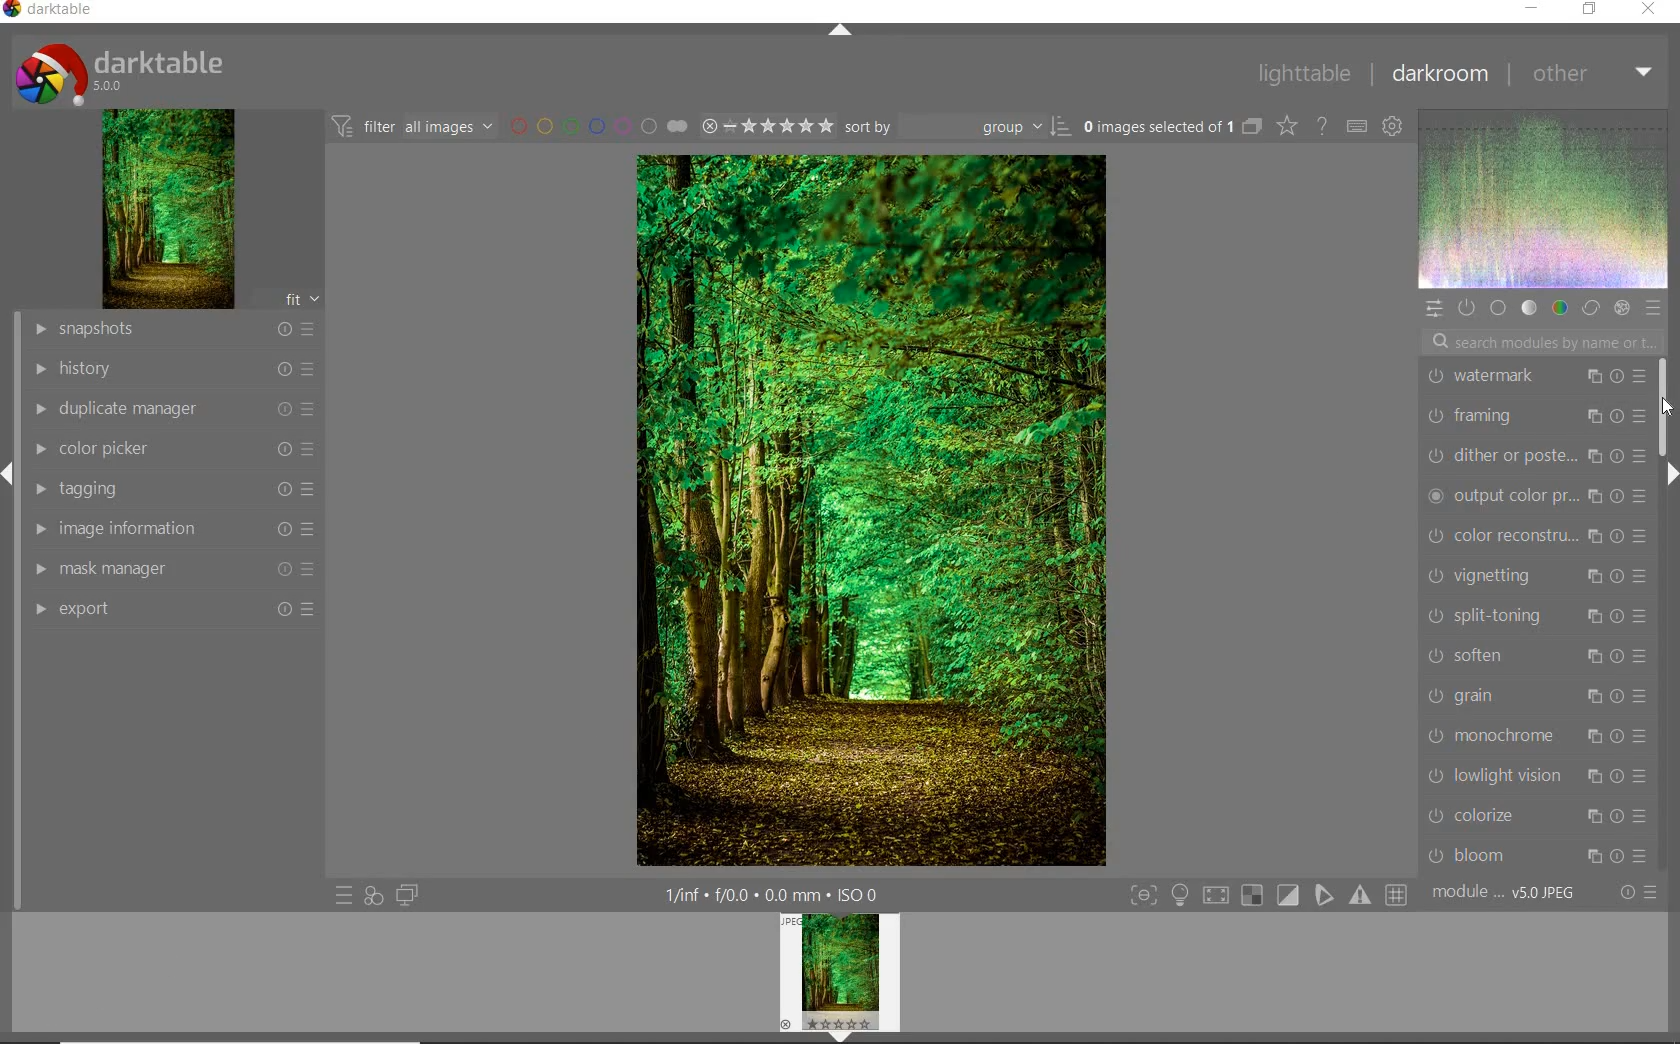  Describe the element at coordinates (1655, 10) in the screenshot. I see `CLOSE` at that location.